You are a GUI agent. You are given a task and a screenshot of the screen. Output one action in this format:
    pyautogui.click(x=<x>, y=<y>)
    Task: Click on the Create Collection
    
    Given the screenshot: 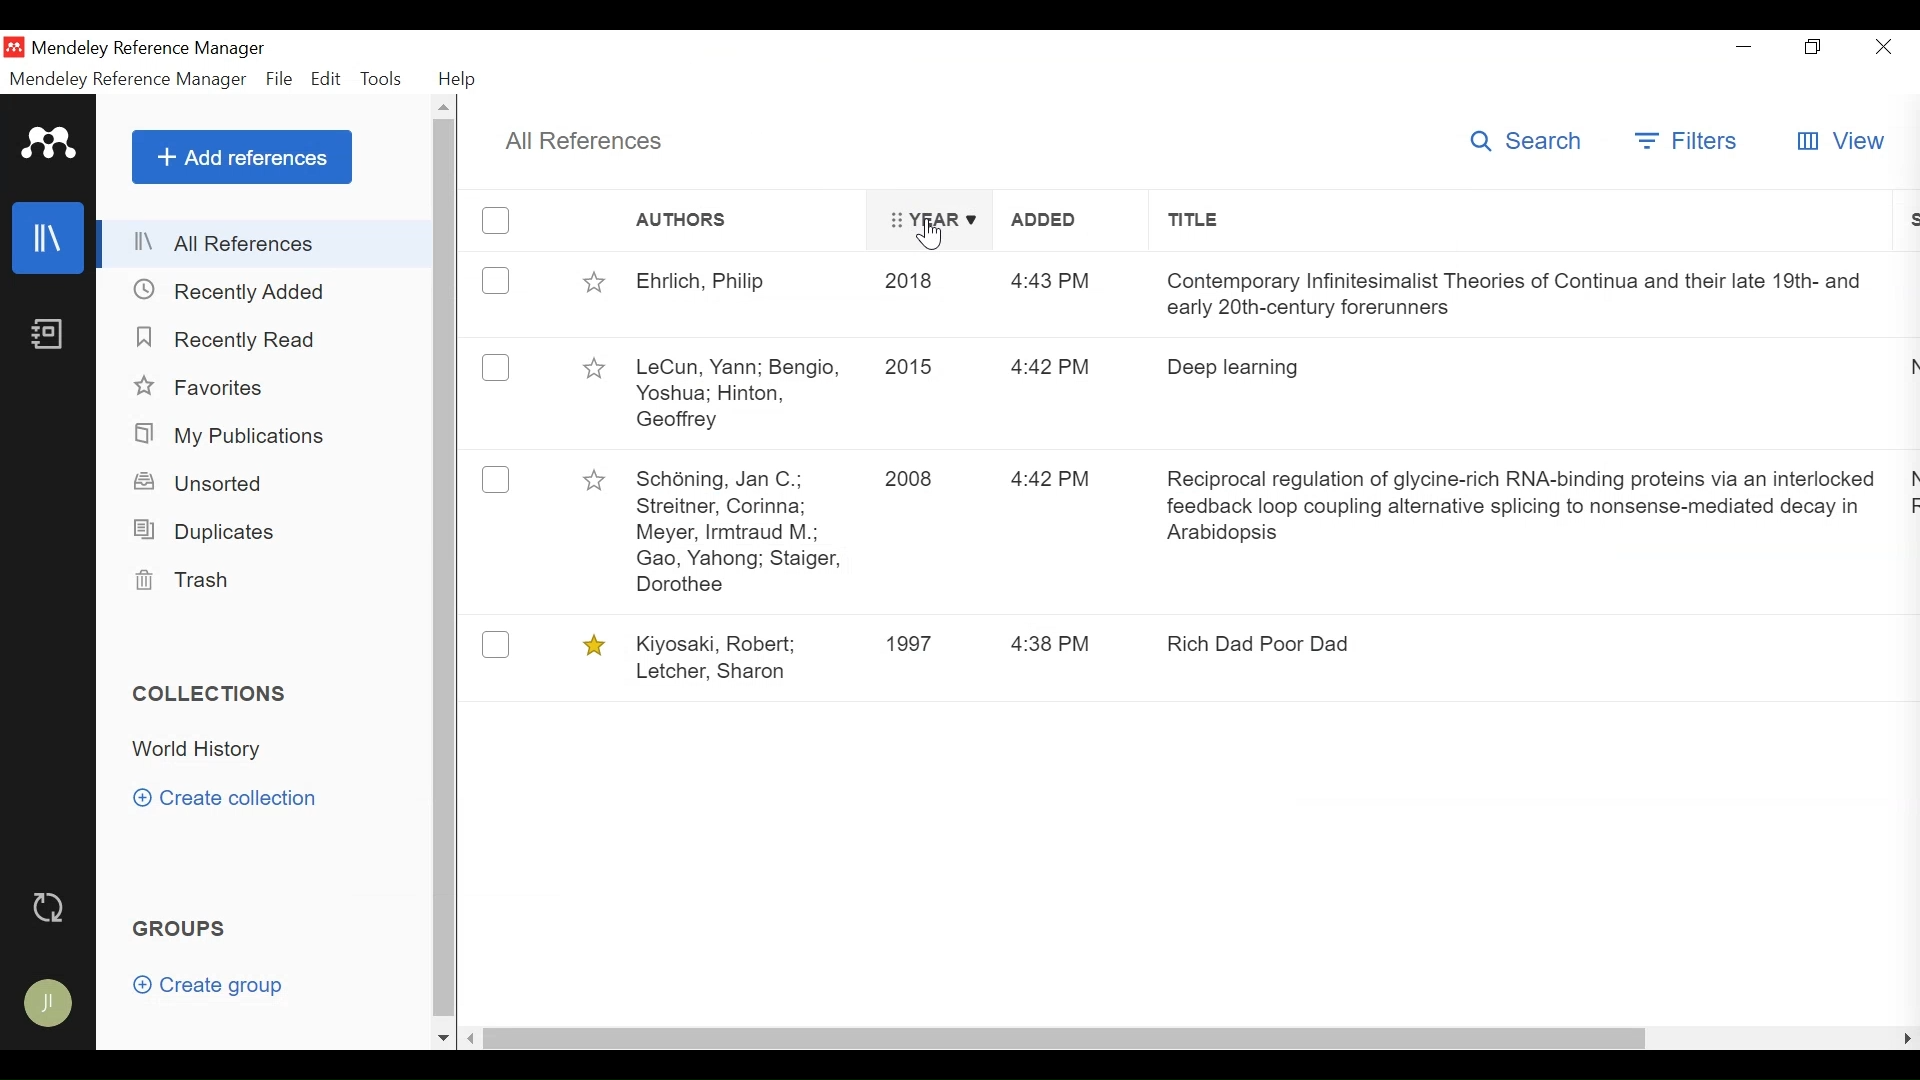 What is the action you would take?
    pyautogui.click(x=233, y=798)
    